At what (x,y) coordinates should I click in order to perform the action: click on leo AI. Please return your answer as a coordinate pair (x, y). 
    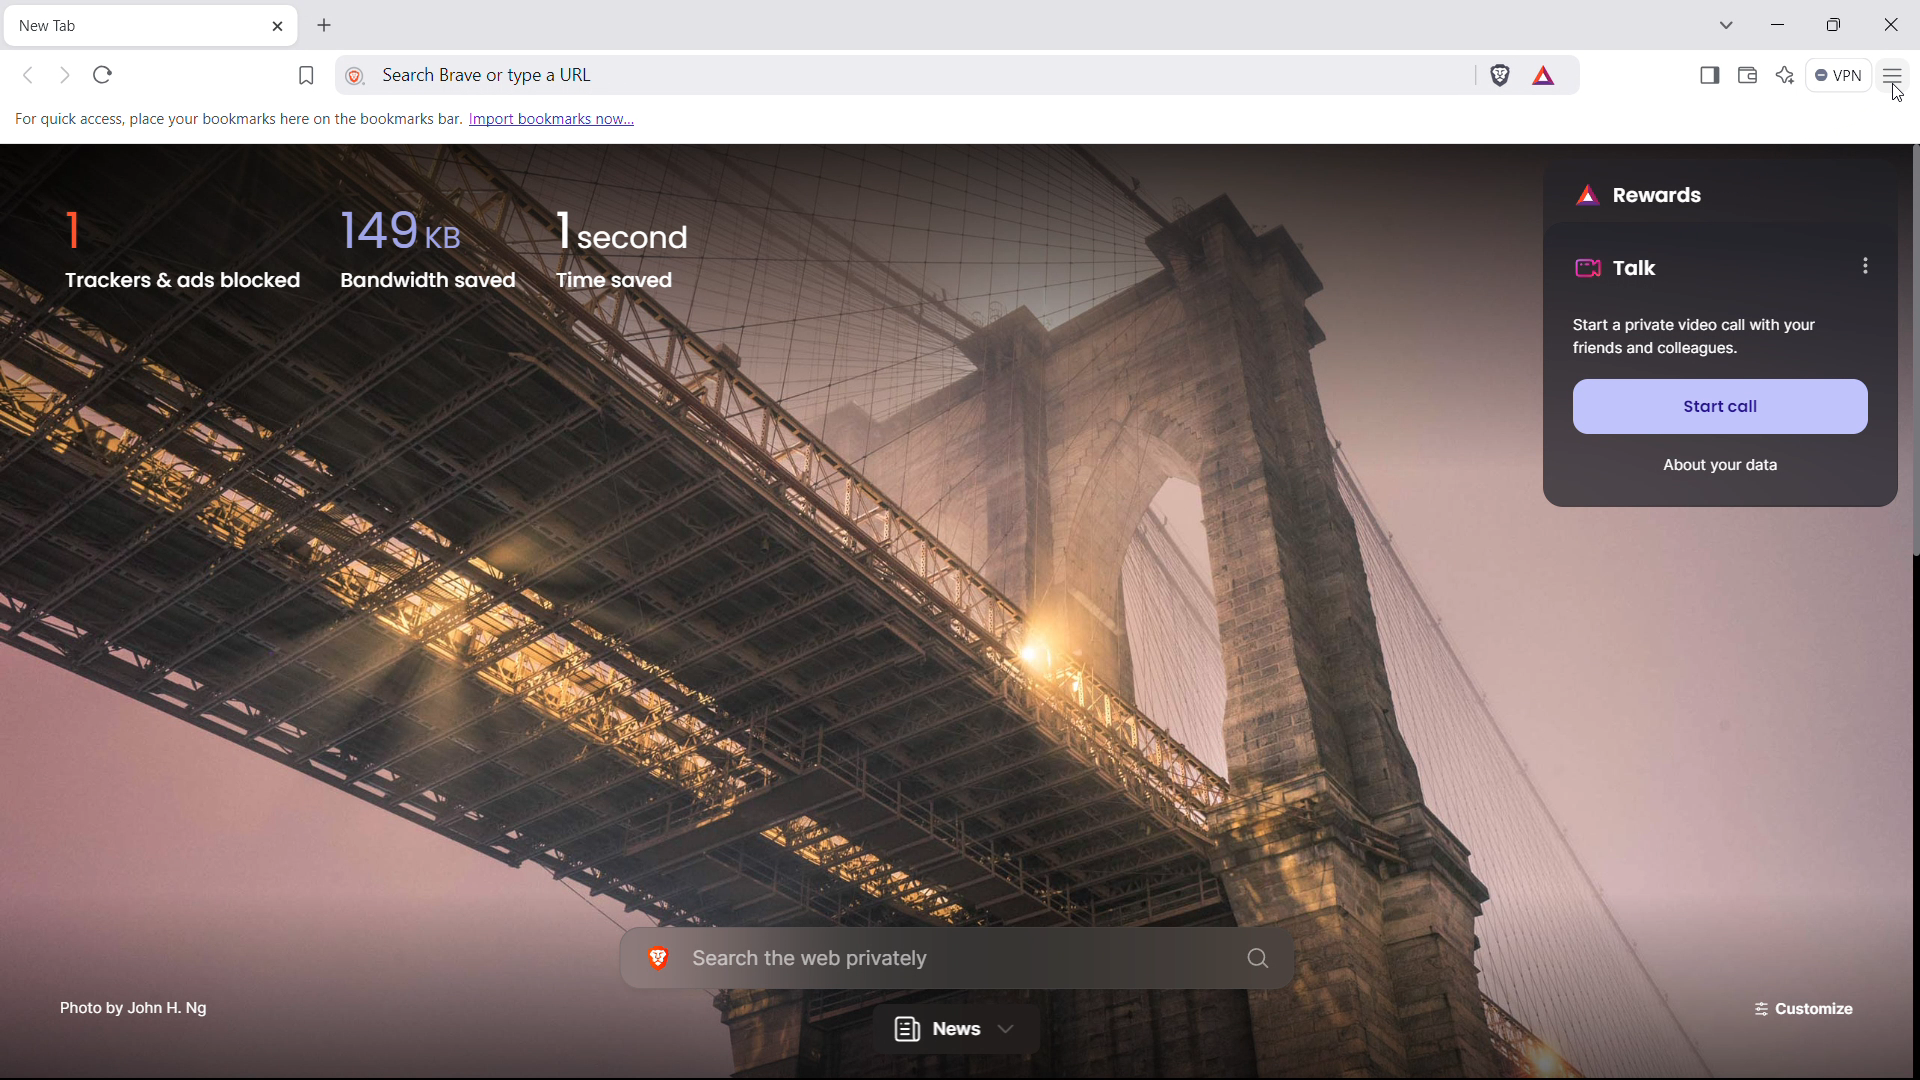
    Looking at the image, I should click on (1785, 73).